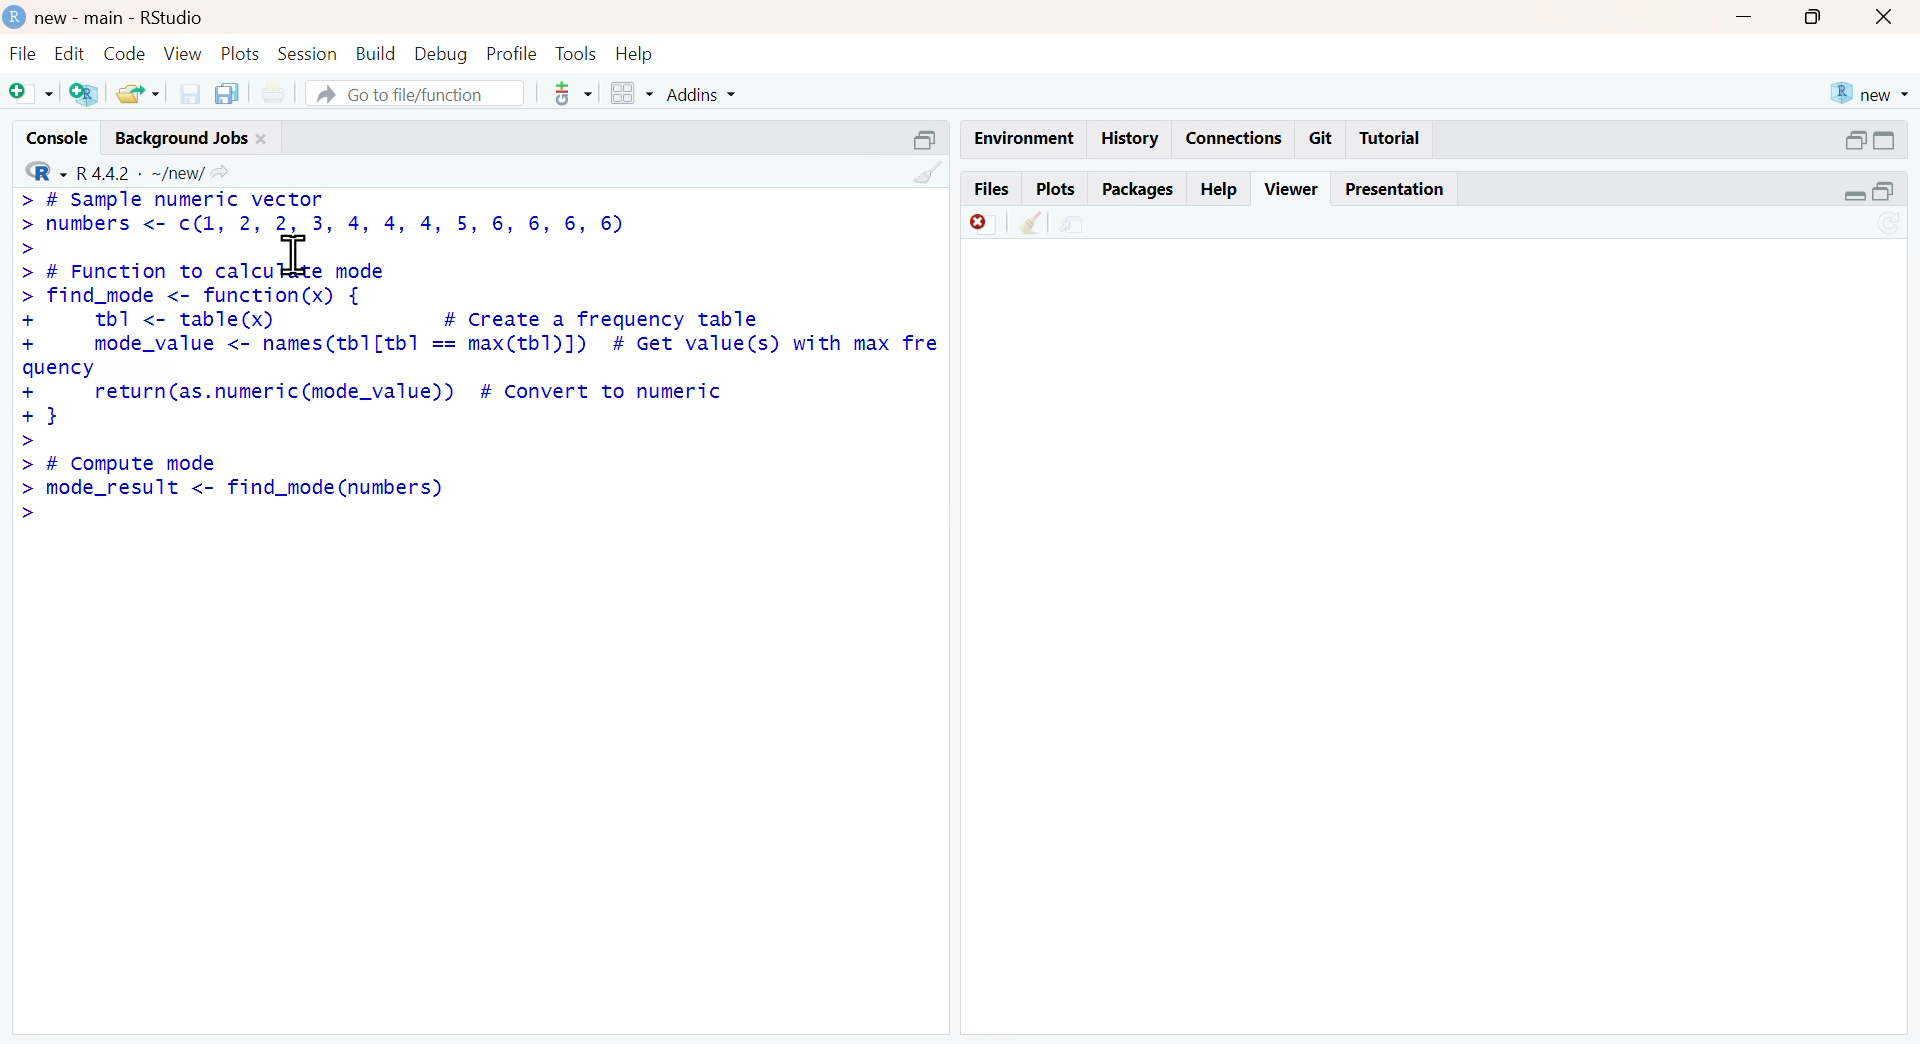 Image resolution: width=1920 pixels, height=1044 pixels. Describe the element at coordinates (1853, 195) in the screenshot. I see `expand/collapse ` at that location.